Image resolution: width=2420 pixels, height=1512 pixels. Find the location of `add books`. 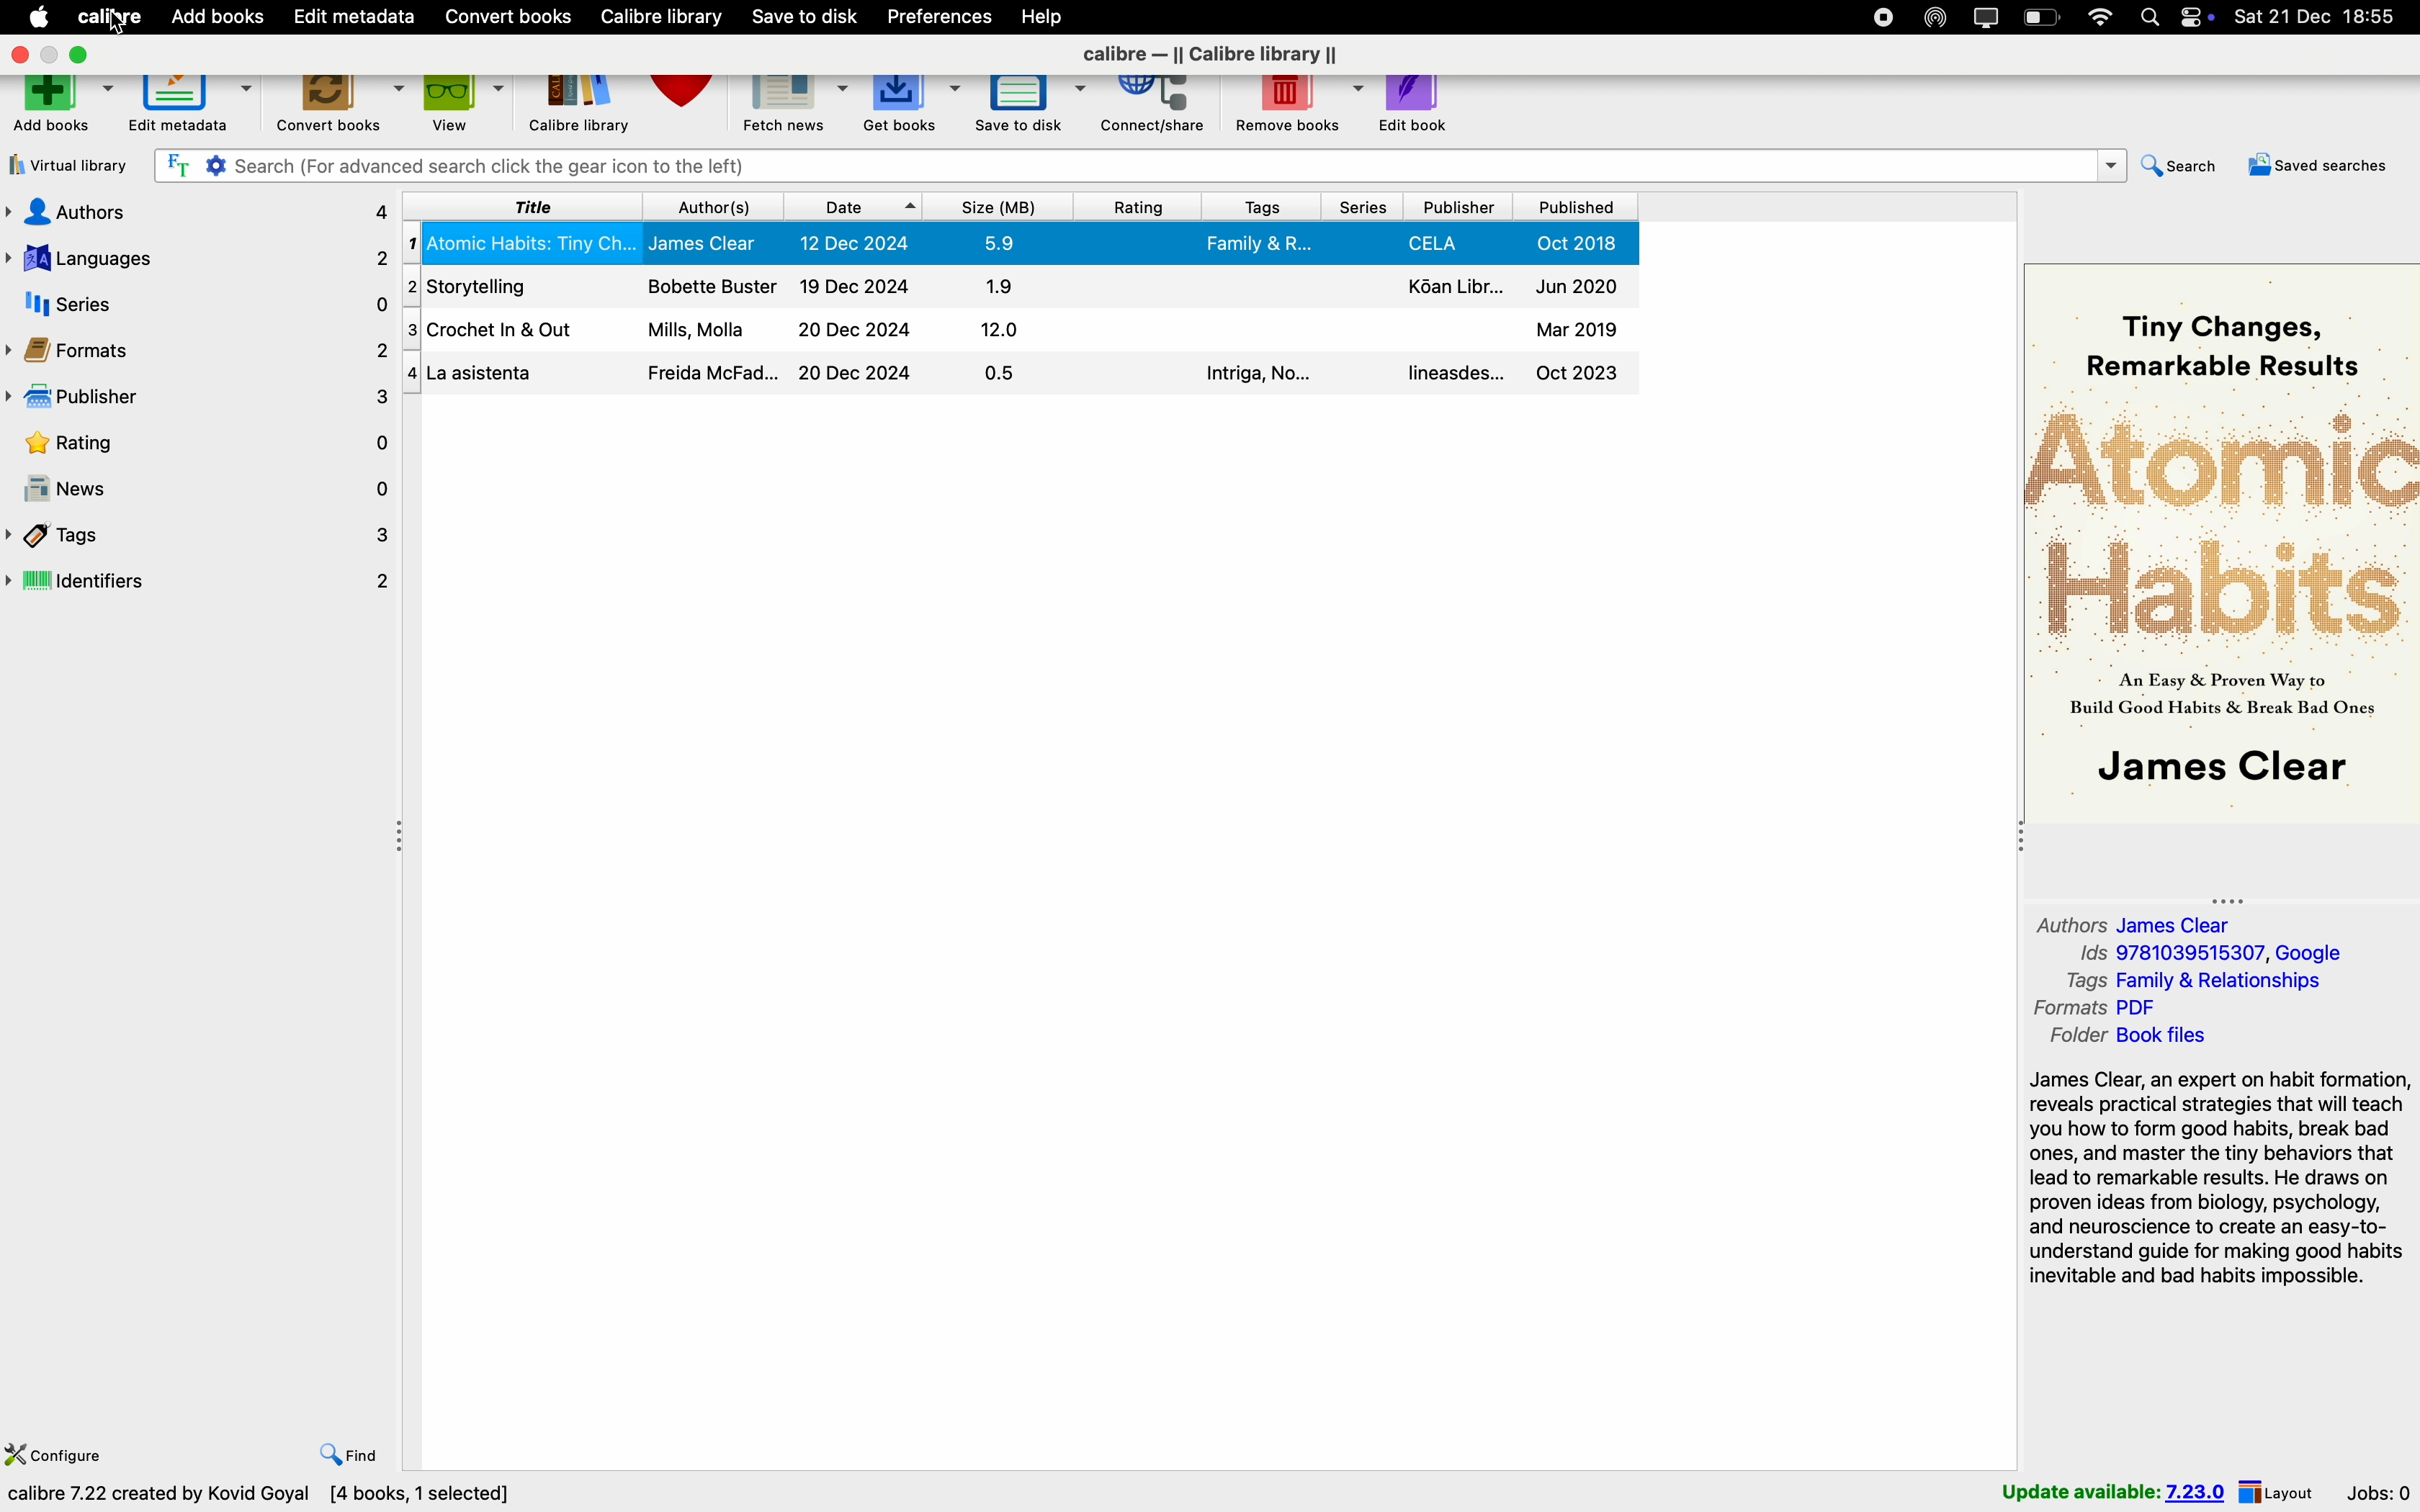

add books is located at coordinates (59, 110).